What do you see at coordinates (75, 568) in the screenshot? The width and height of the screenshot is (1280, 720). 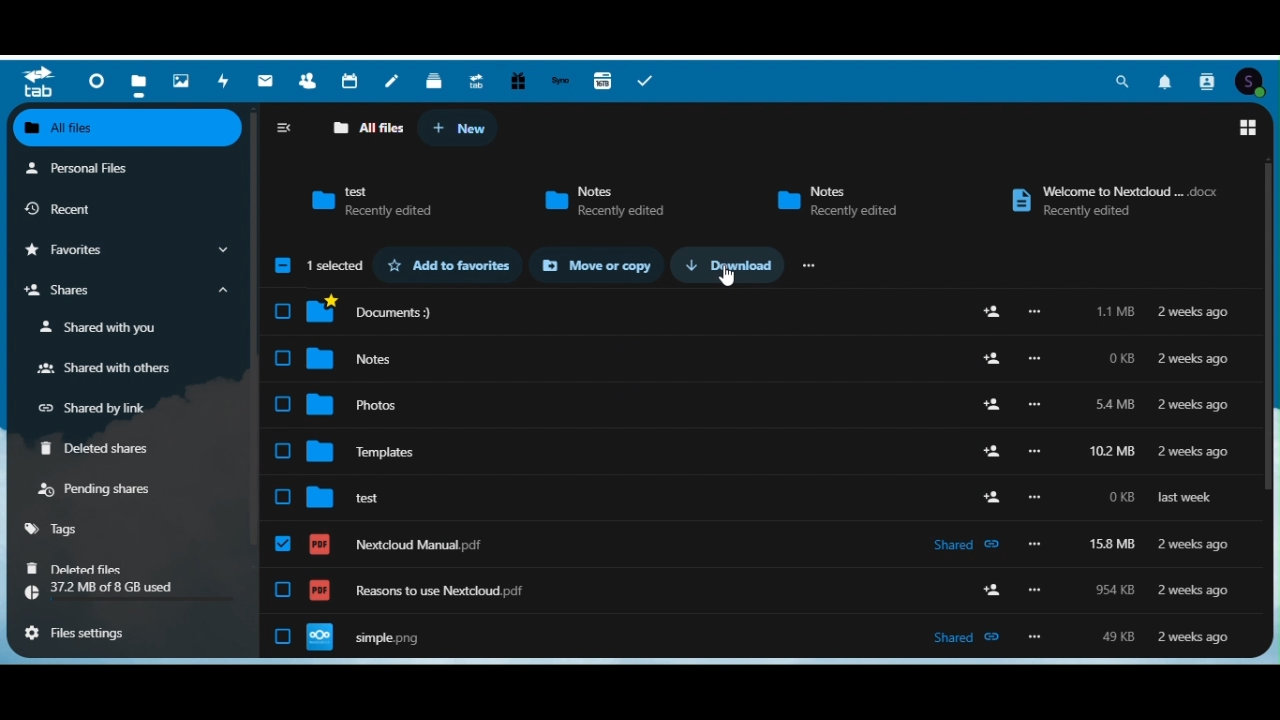 I see `Deleted files` at bounding box center [75, 568].